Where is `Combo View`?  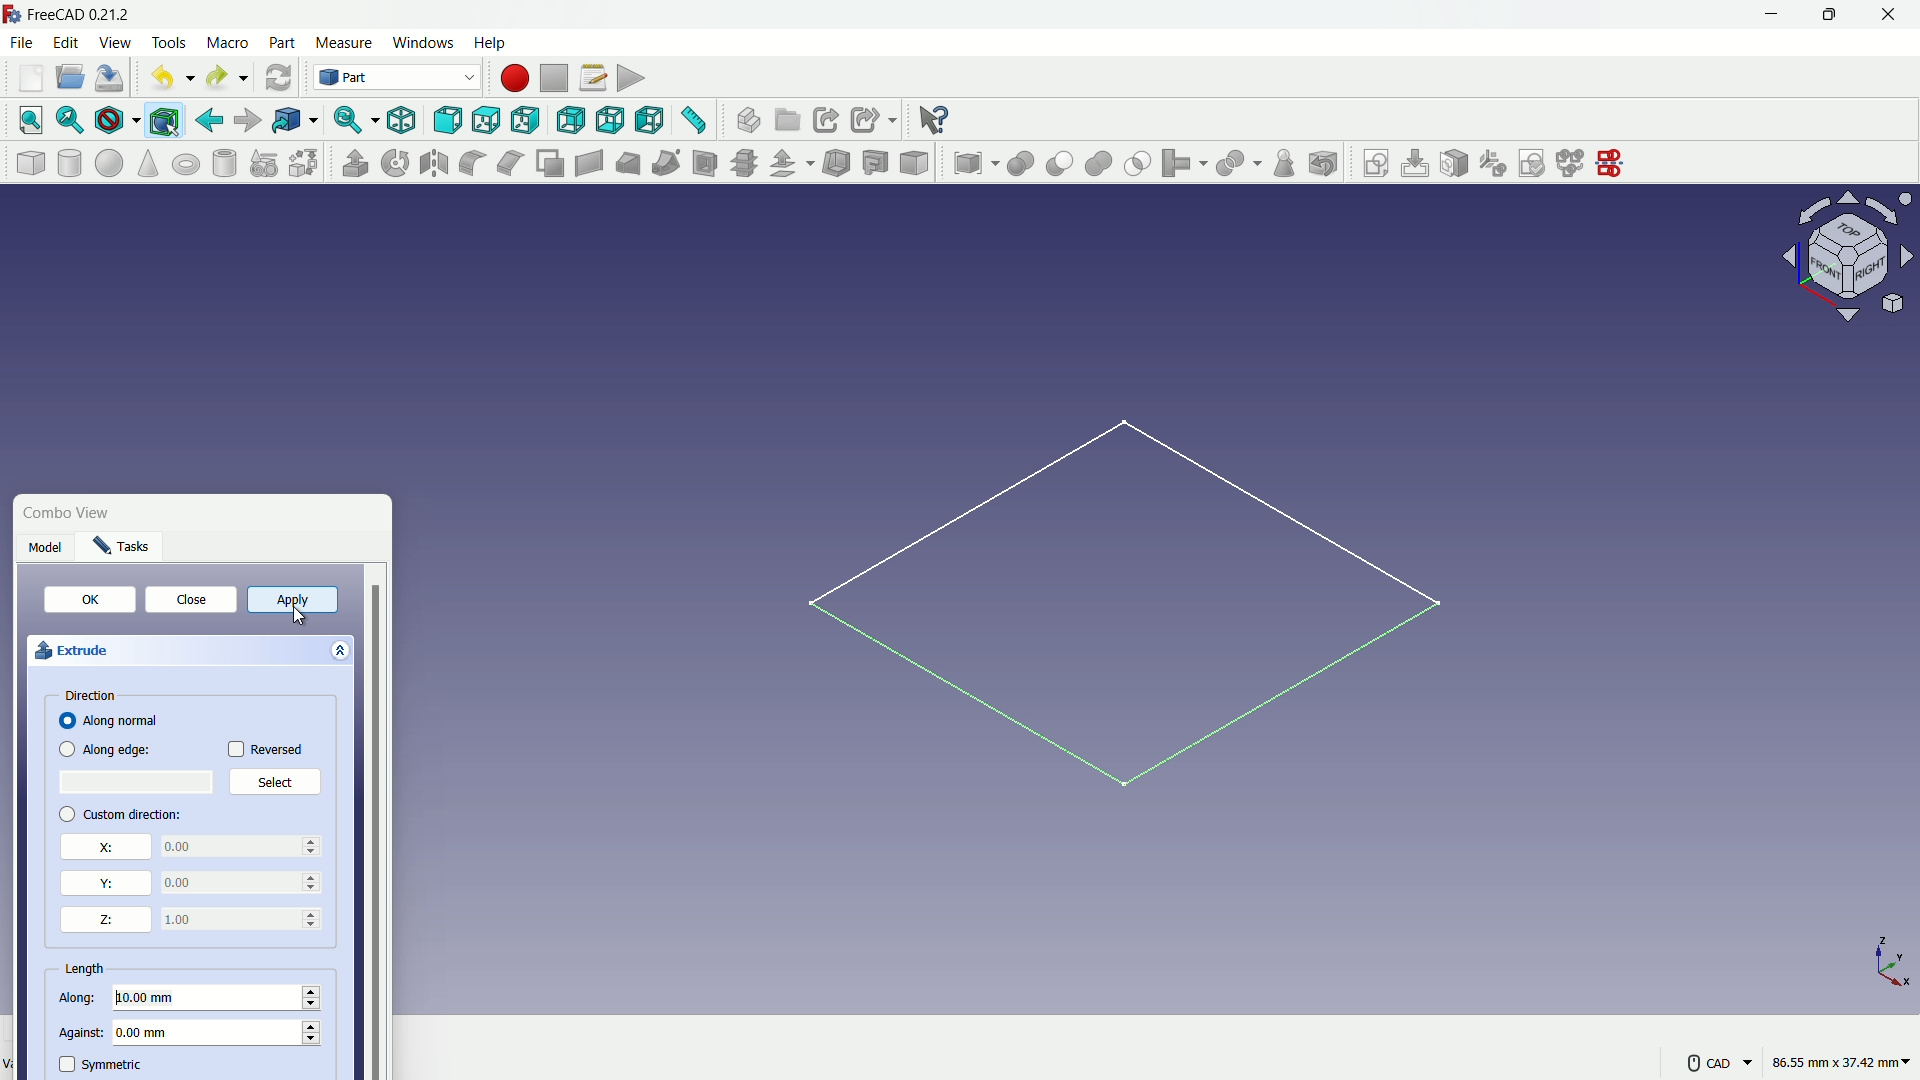 Combo View is located at coordinates (68, 512).